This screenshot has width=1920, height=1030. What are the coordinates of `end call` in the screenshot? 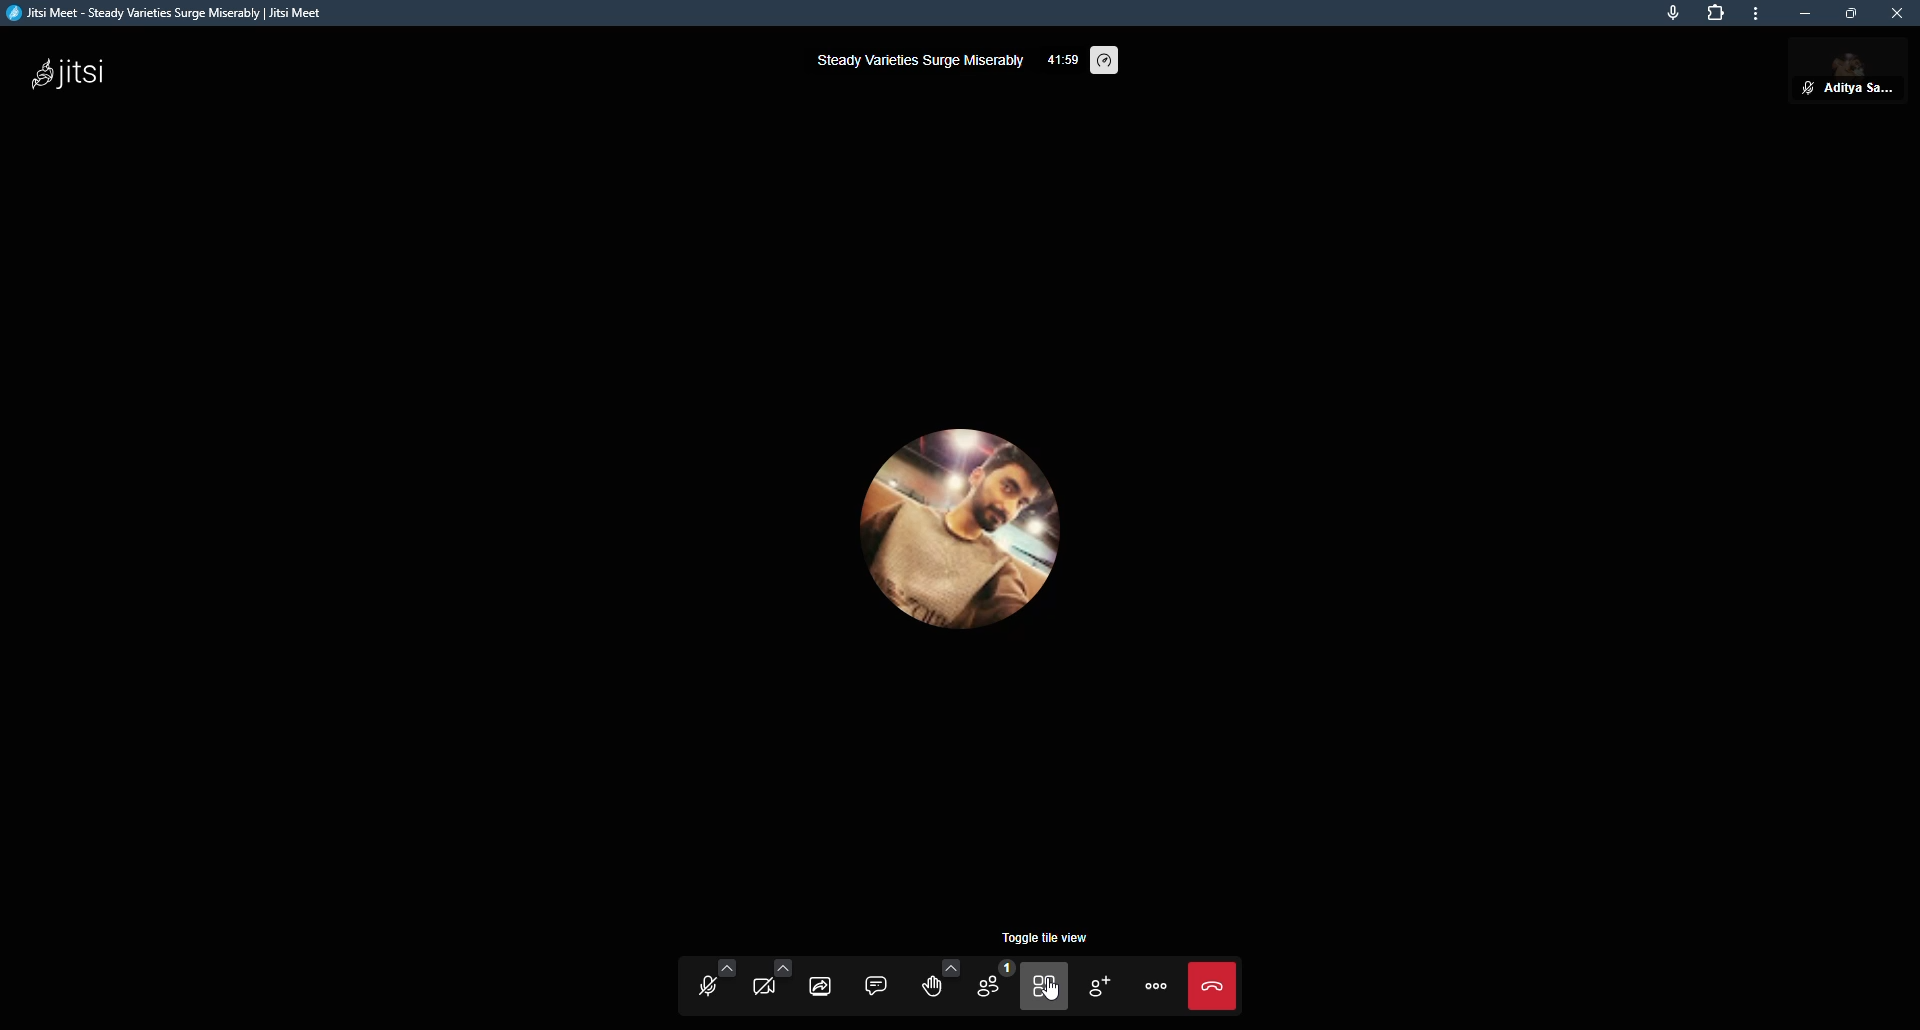 It's located at (1214, 988).